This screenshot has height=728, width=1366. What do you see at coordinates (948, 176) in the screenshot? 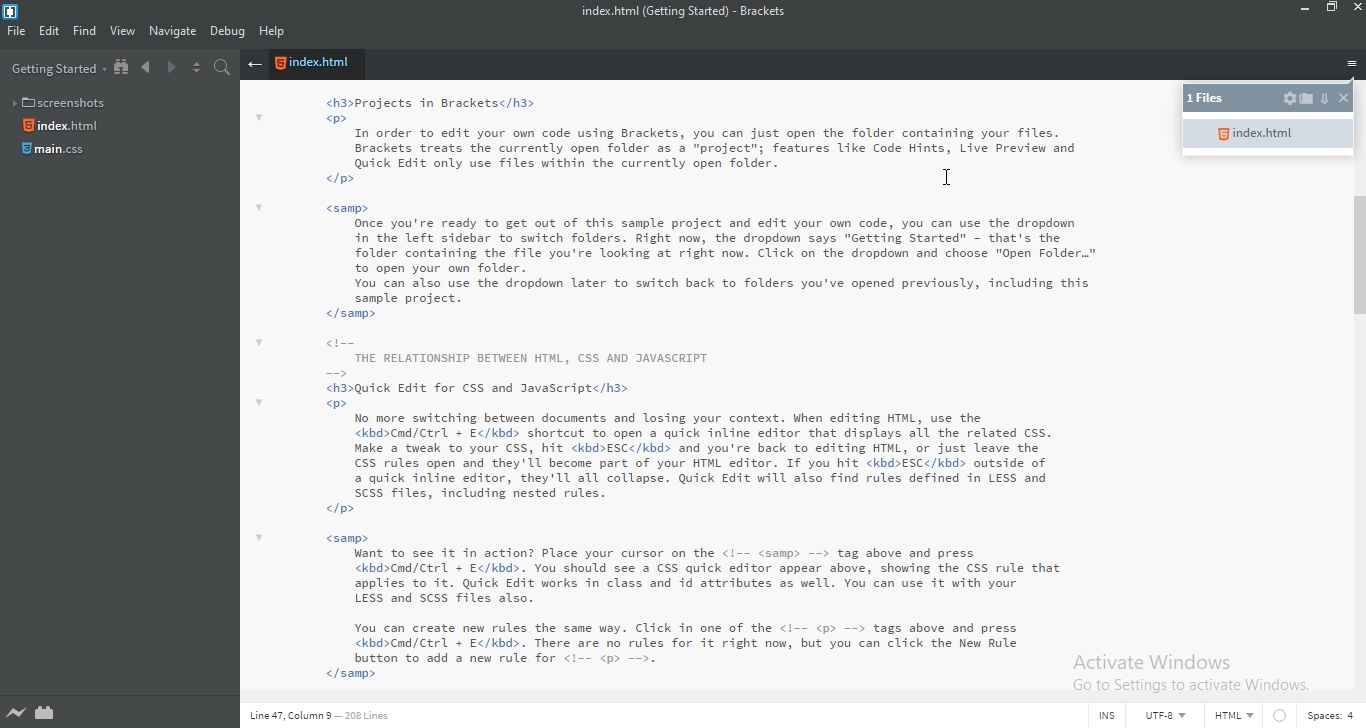
I see `cursor` at bounding box center [948, 176].